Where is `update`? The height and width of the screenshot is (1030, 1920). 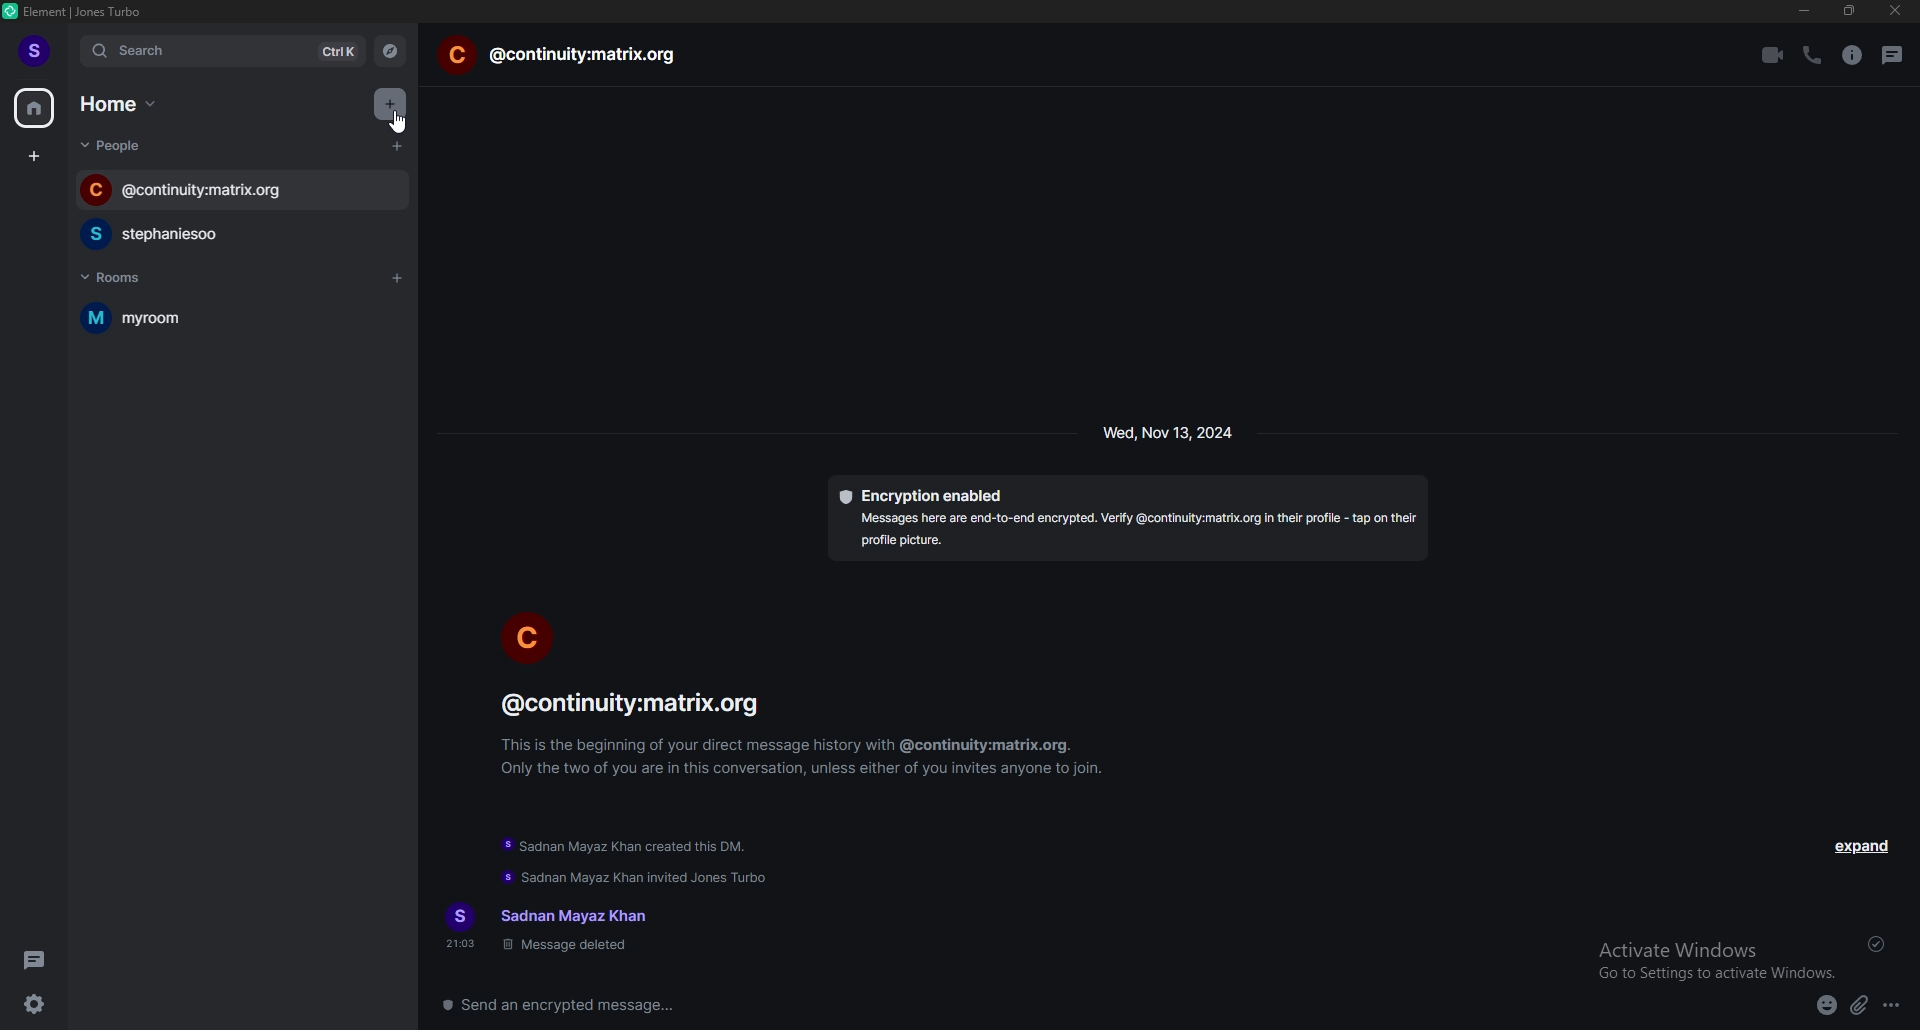 update is located at coordinates (627, 849).